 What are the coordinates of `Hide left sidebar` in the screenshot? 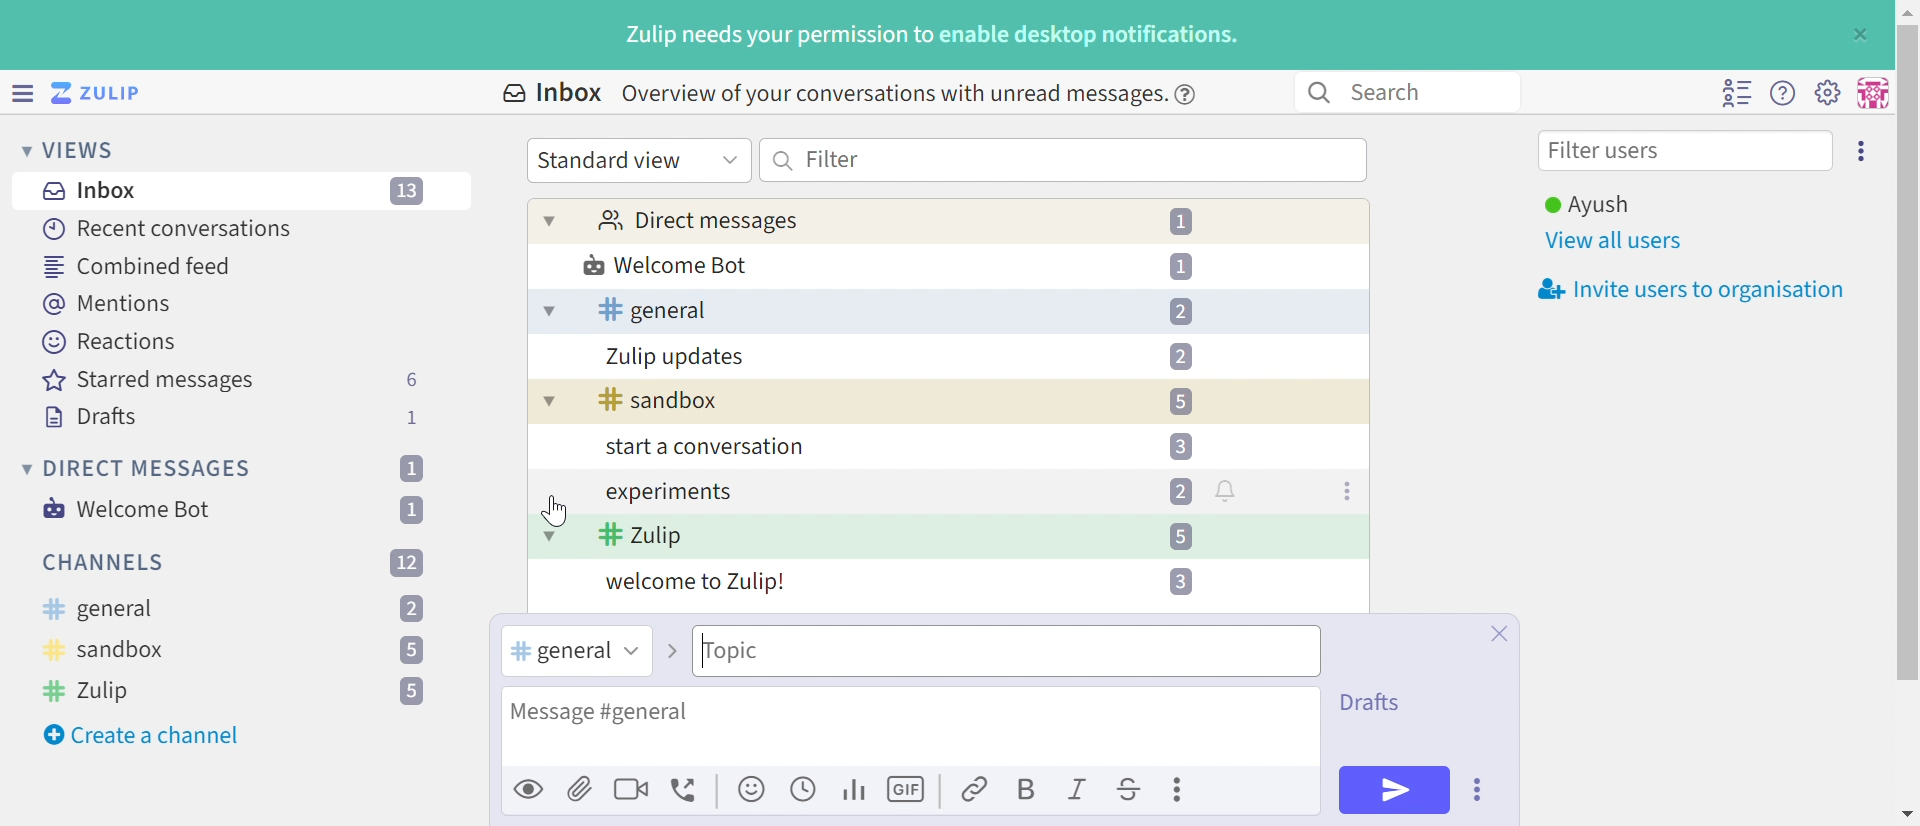 It's located at (25, 93).